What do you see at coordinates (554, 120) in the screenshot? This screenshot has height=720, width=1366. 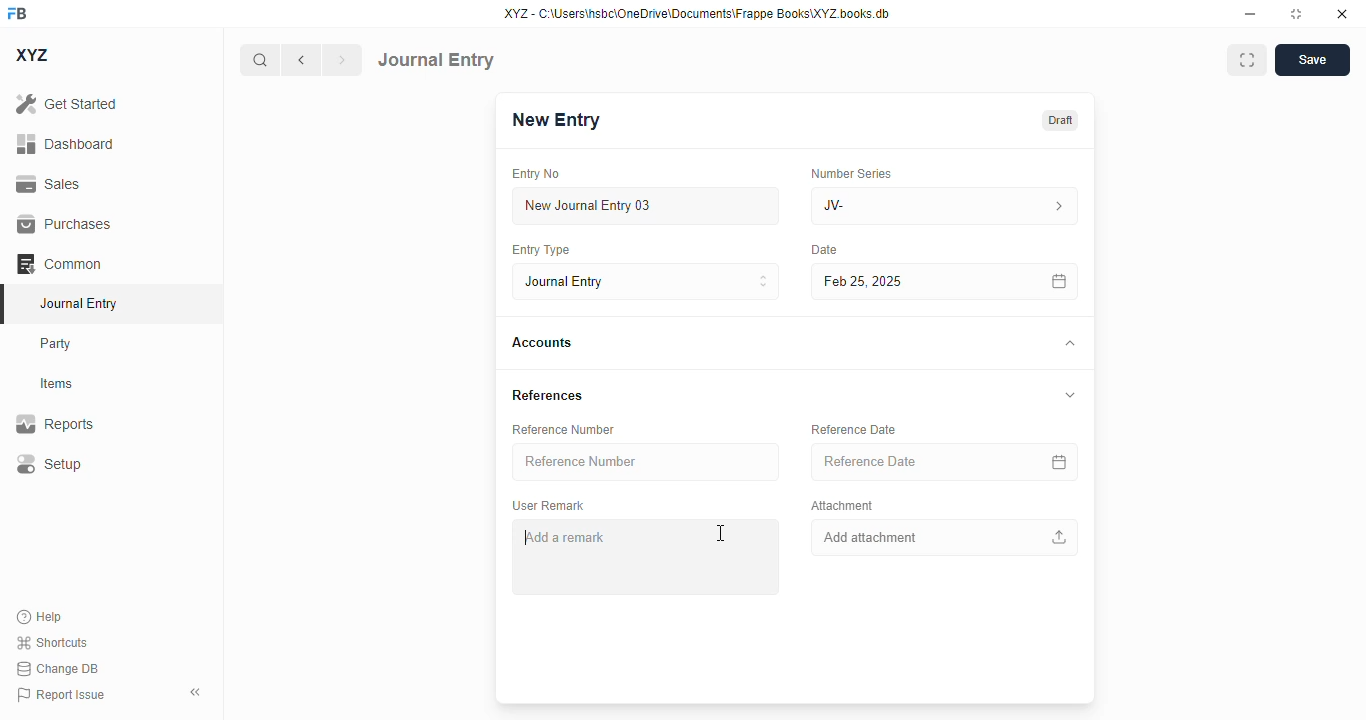 I see `new entry` at bounding box center [554, 120].